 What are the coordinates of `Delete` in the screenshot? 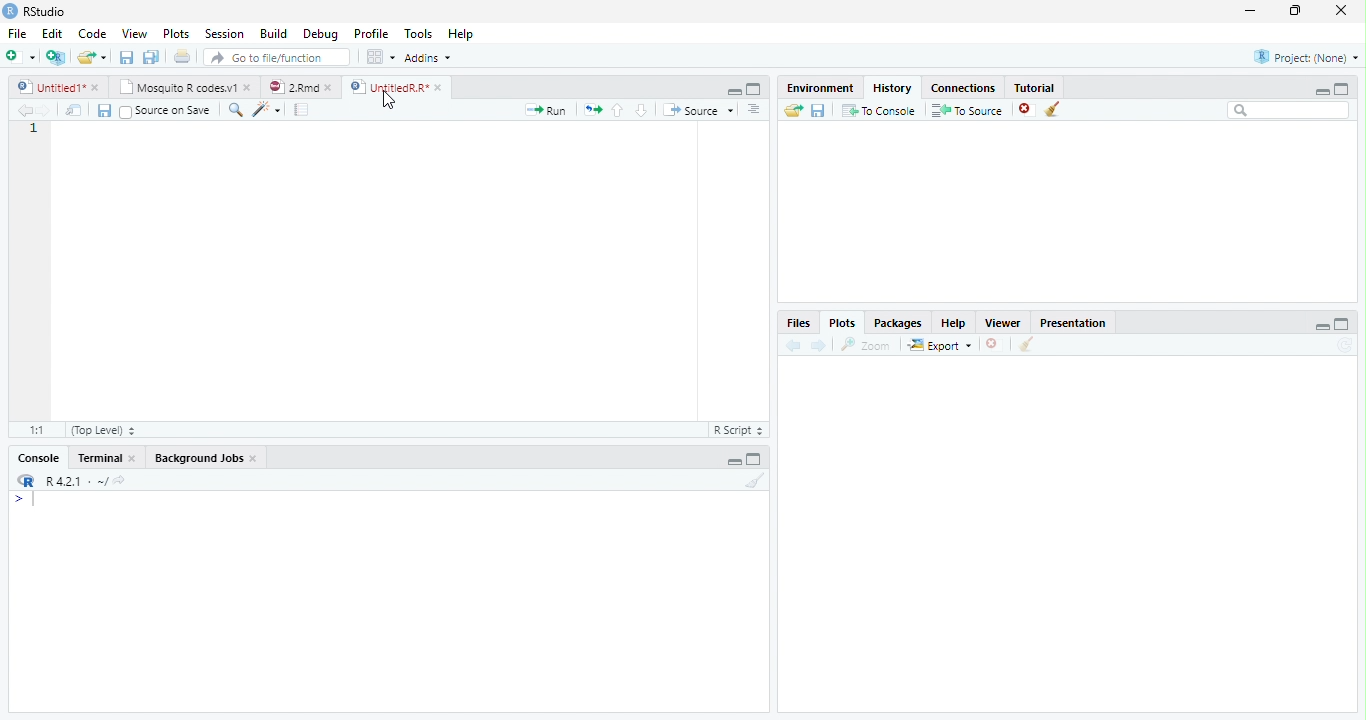 It's located at (1023, 108).